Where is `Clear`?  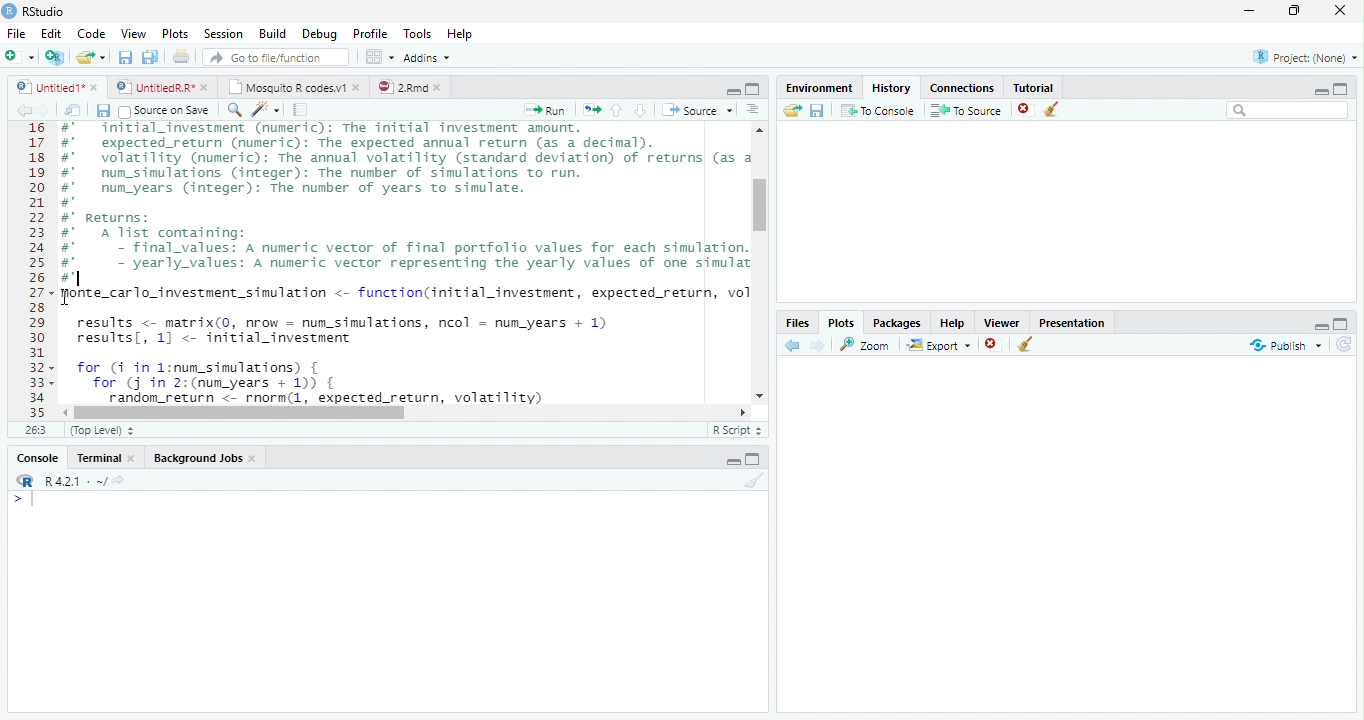 Clear is located at coordinates (1056, 110).